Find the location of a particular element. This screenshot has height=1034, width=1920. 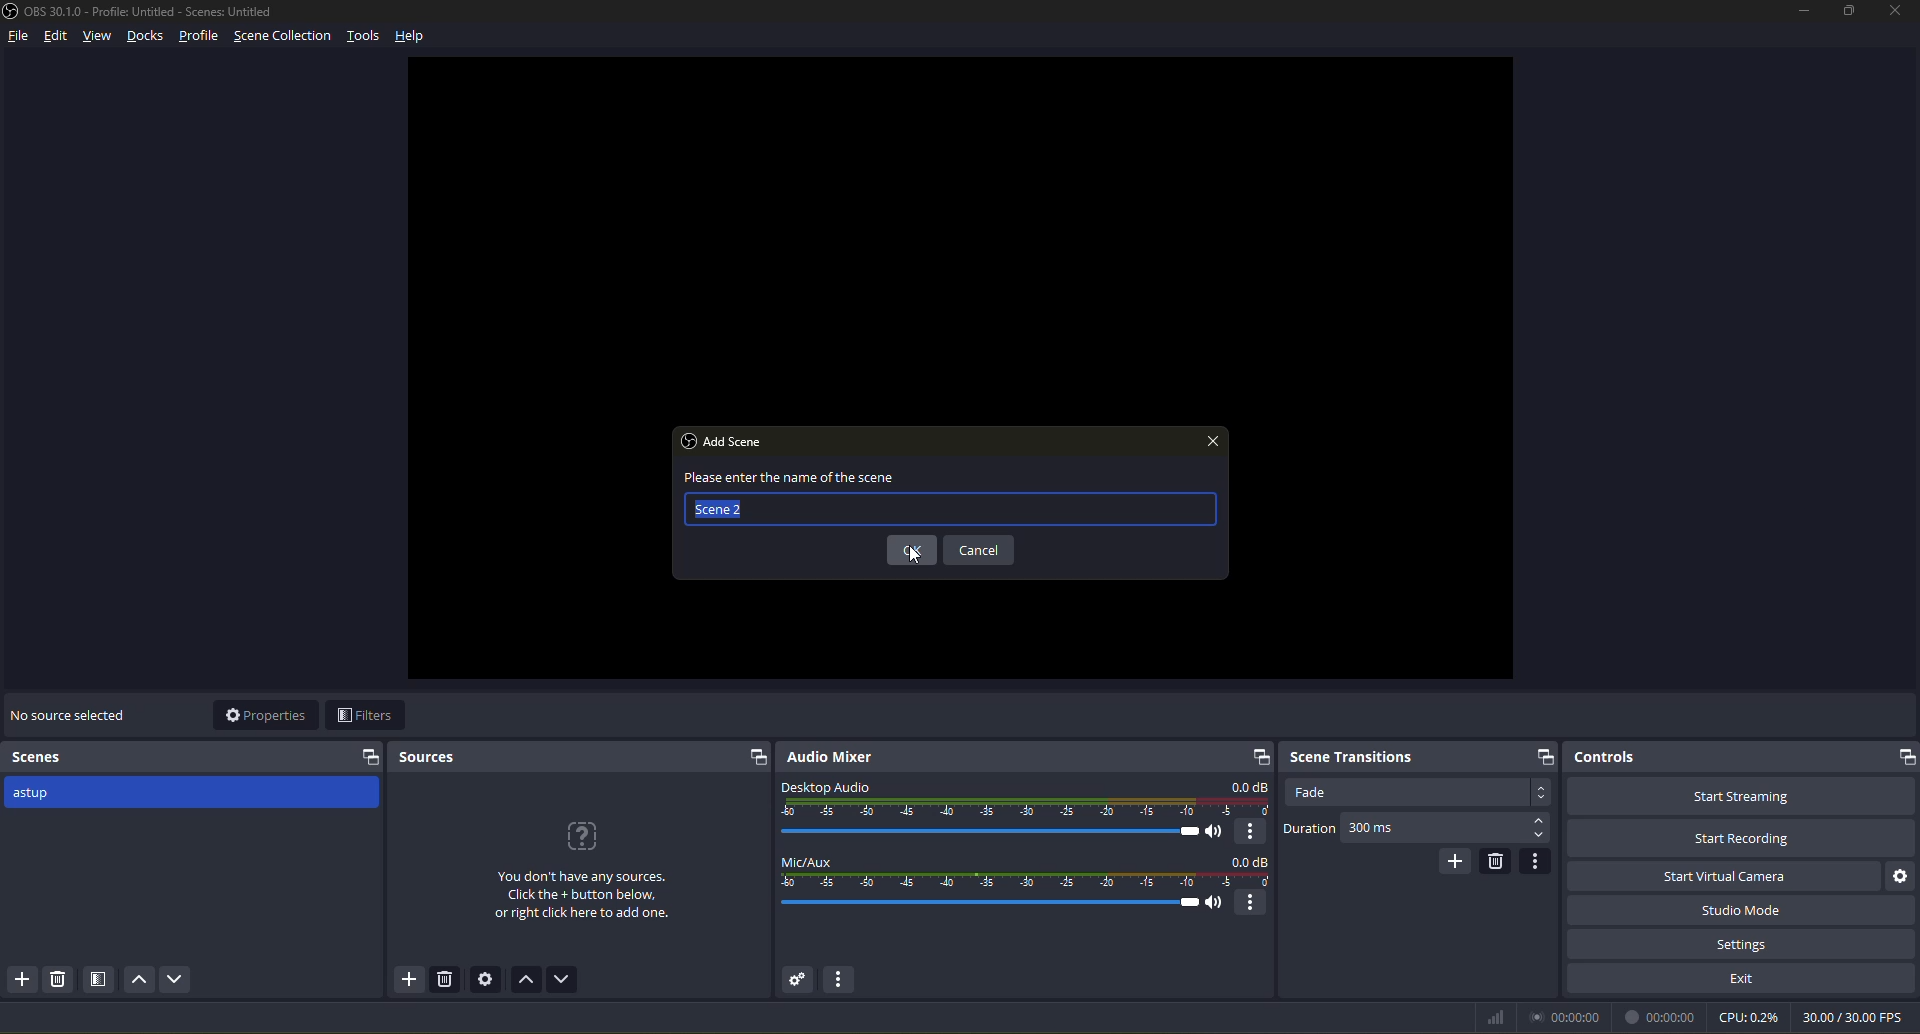

obs profile is located at coordinates (142, 11).